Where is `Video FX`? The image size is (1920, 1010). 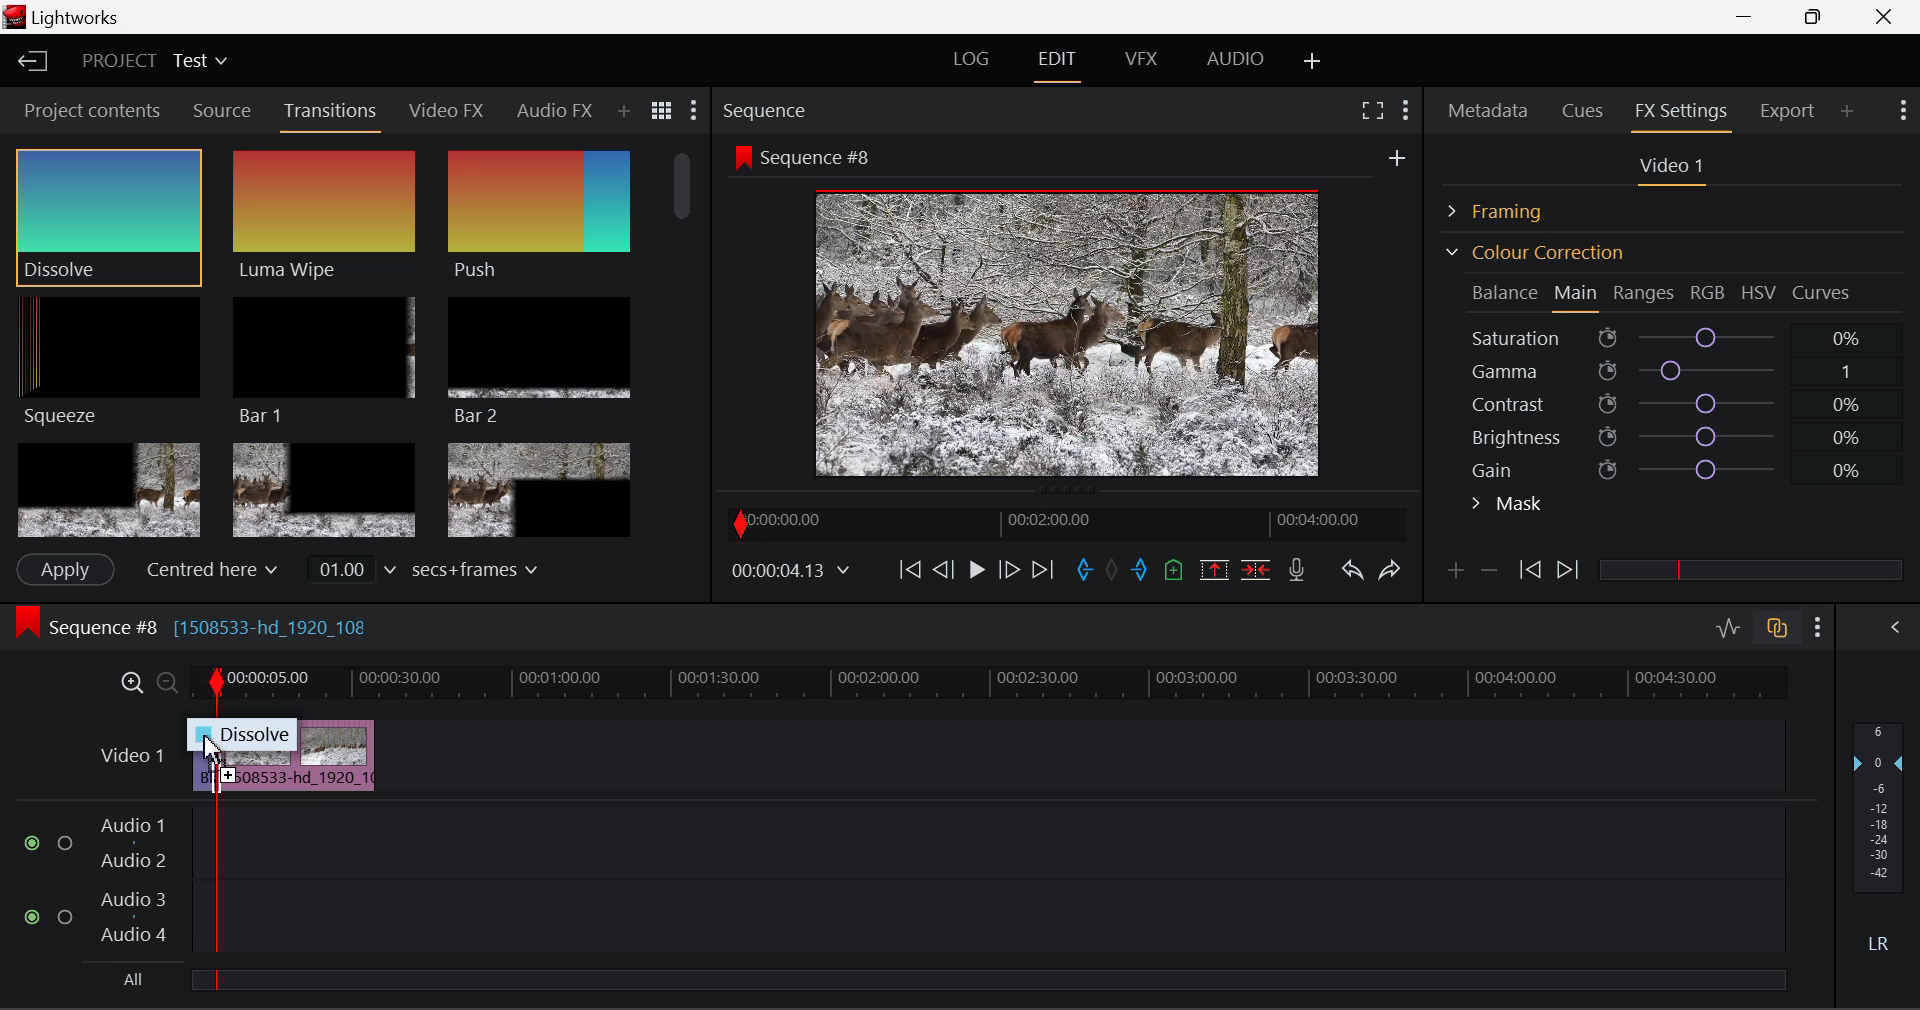 Video FX is located at coordinates (440, 110).